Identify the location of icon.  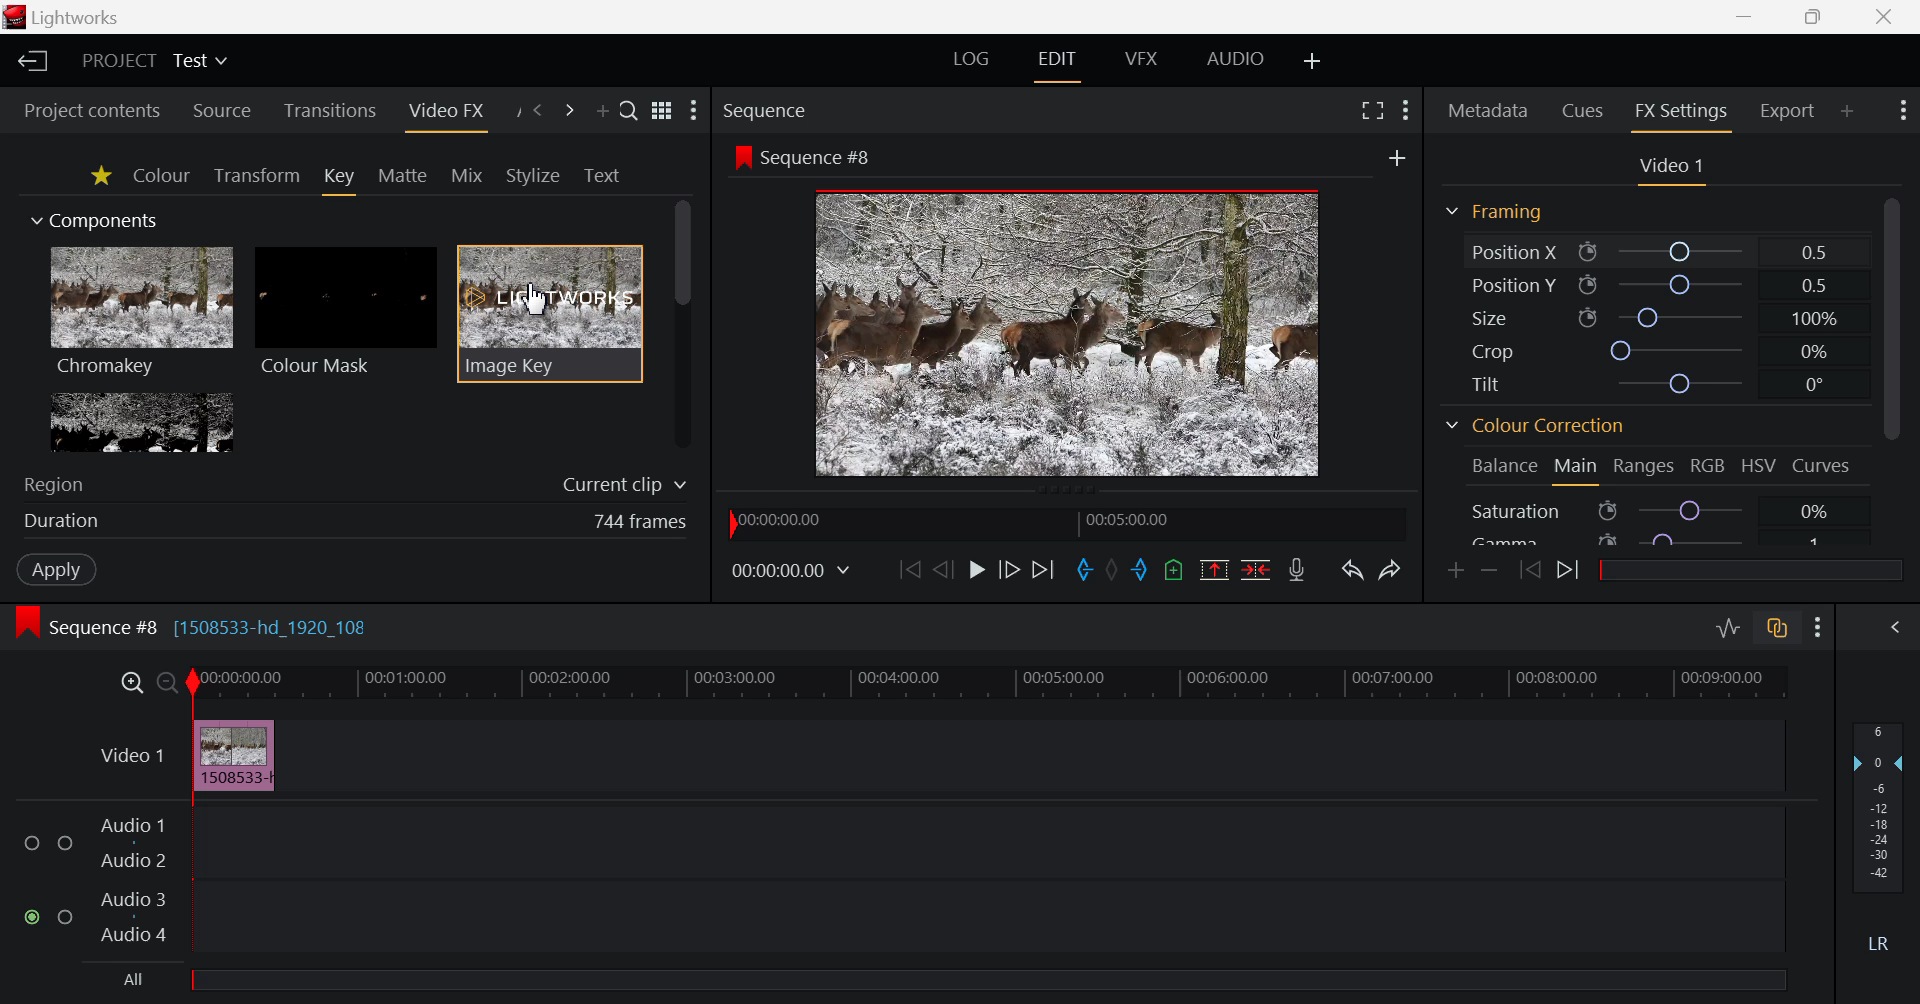
(1590, 254).